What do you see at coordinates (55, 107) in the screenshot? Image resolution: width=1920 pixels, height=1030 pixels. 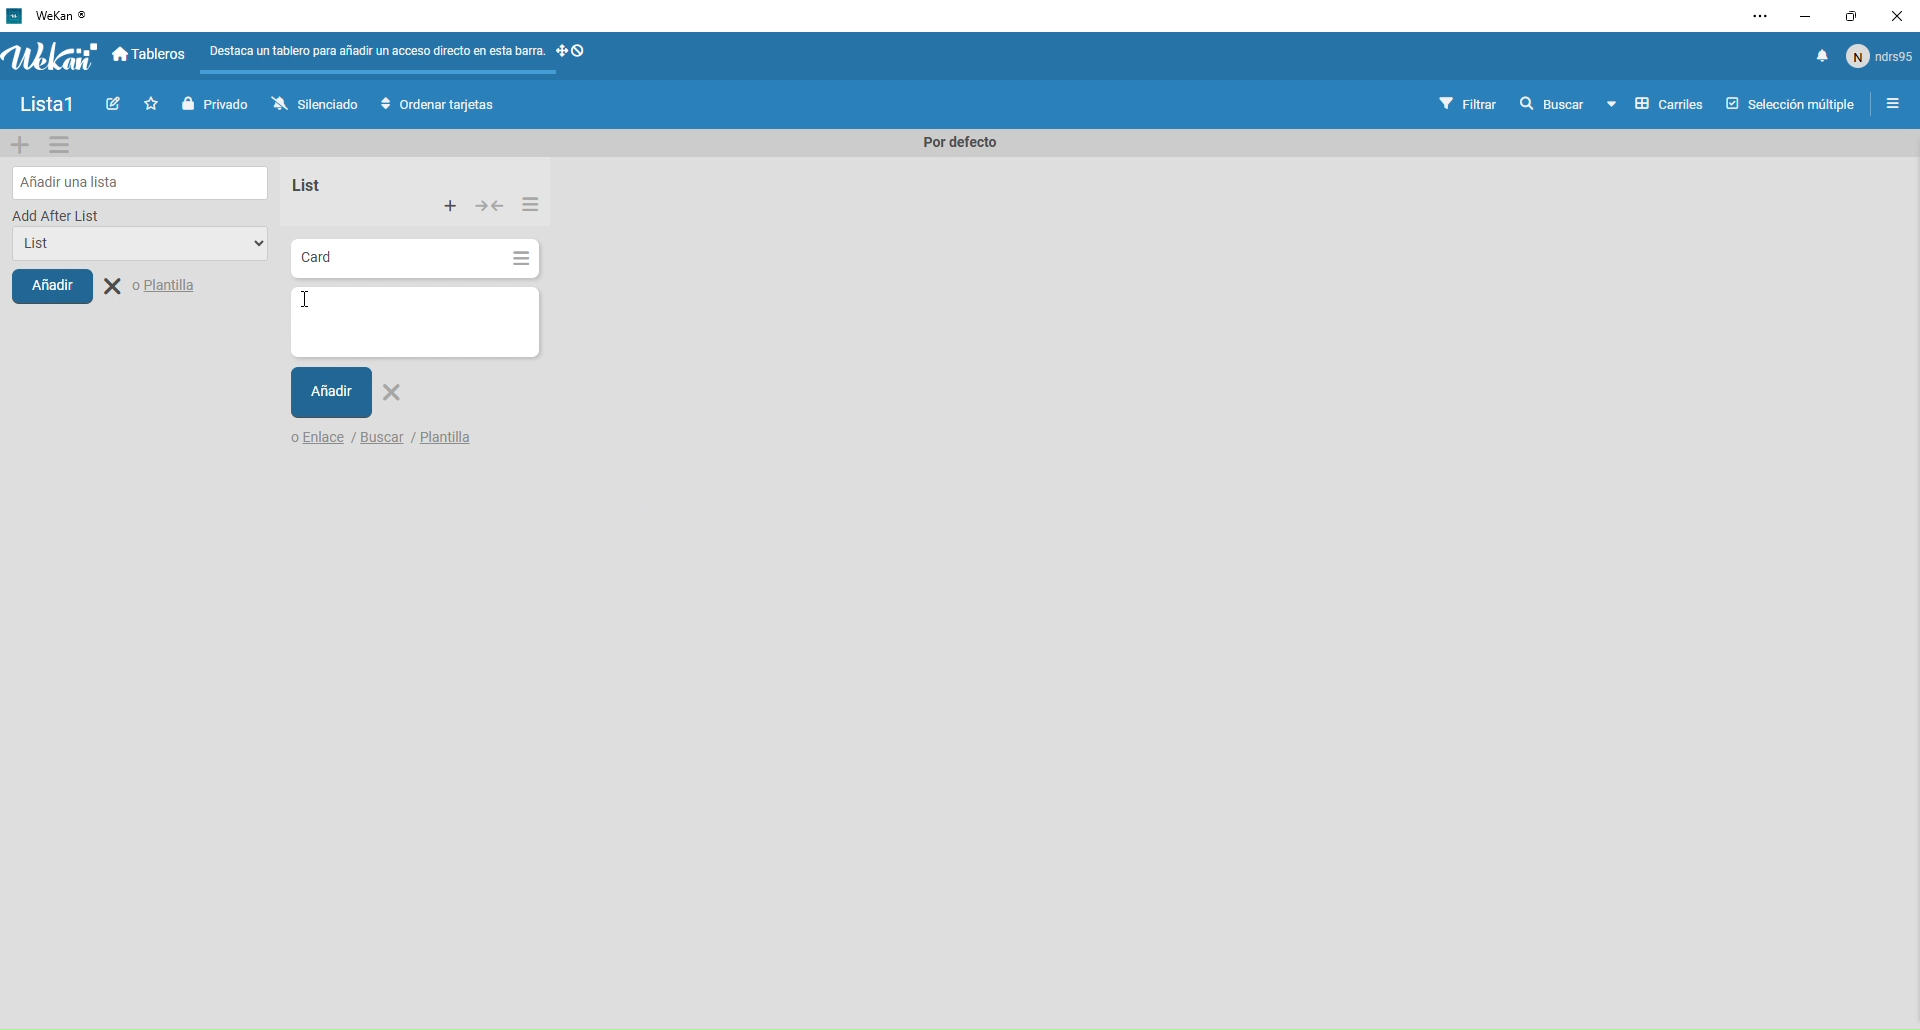 I see `List1` at bounding box center [55, 107].